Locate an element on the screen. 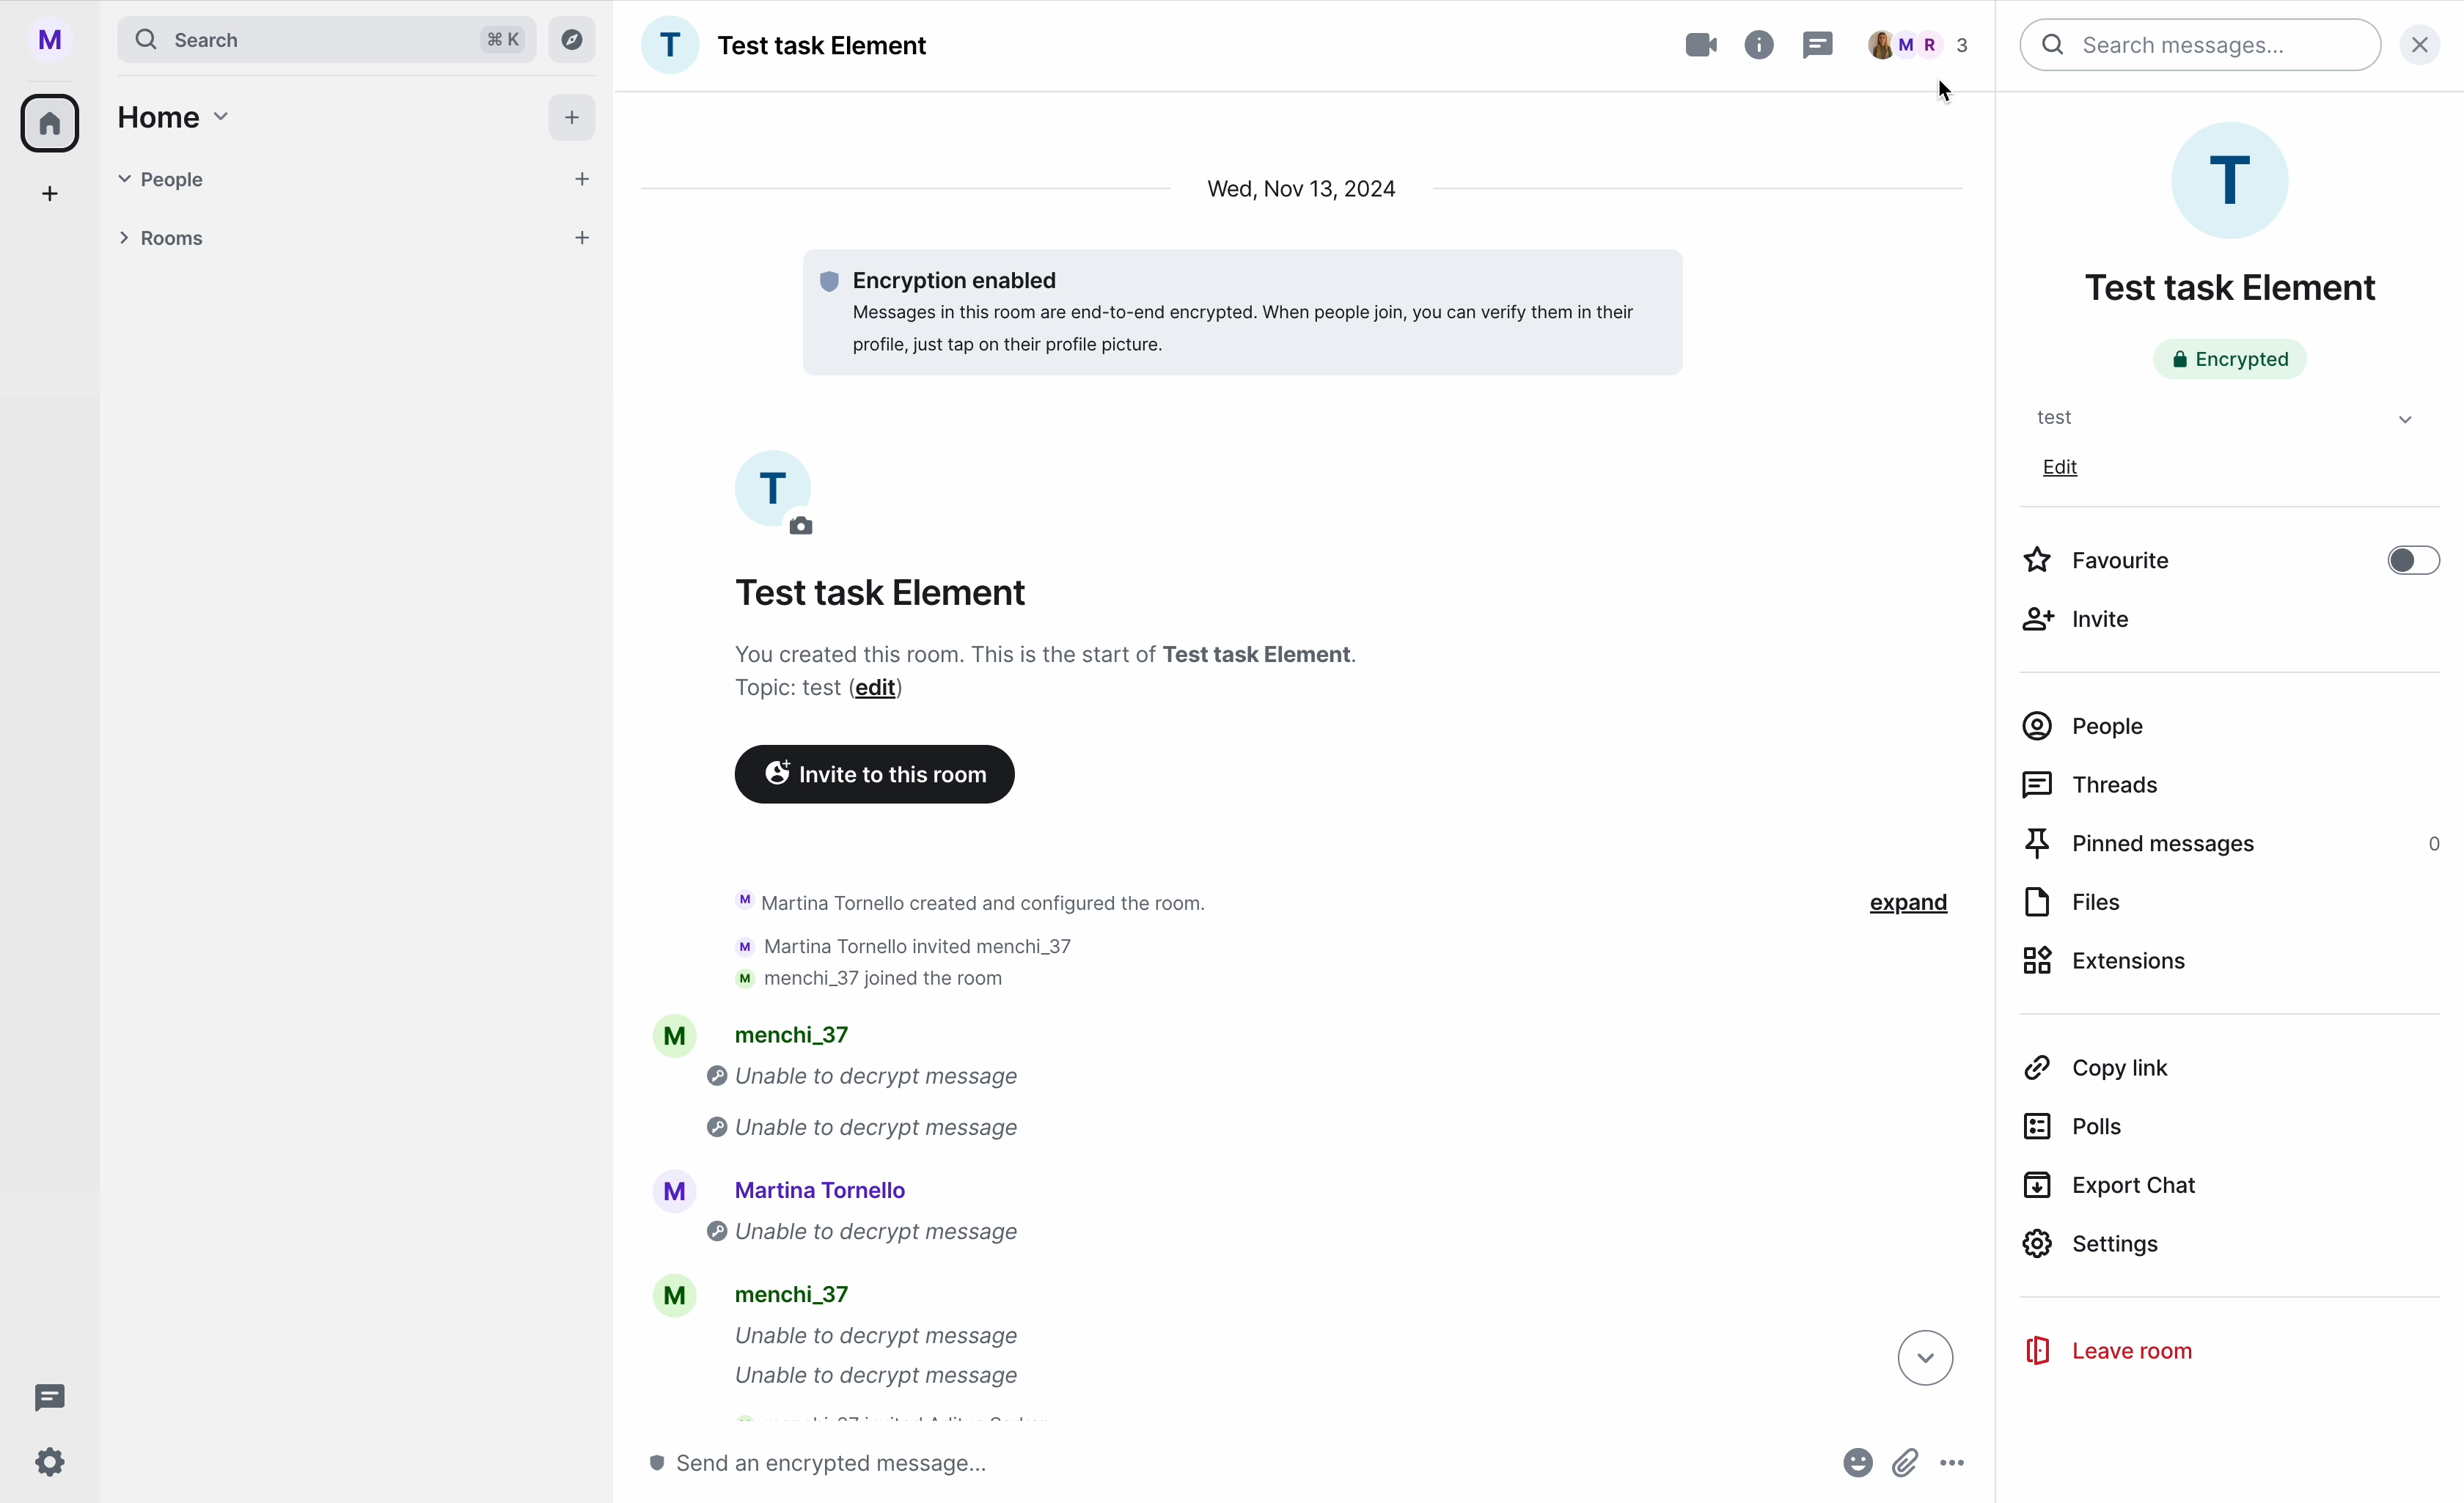 Image resolution: width=2464 pixels, height=1503 pixels. invite is located at coordinates (2087, 618).